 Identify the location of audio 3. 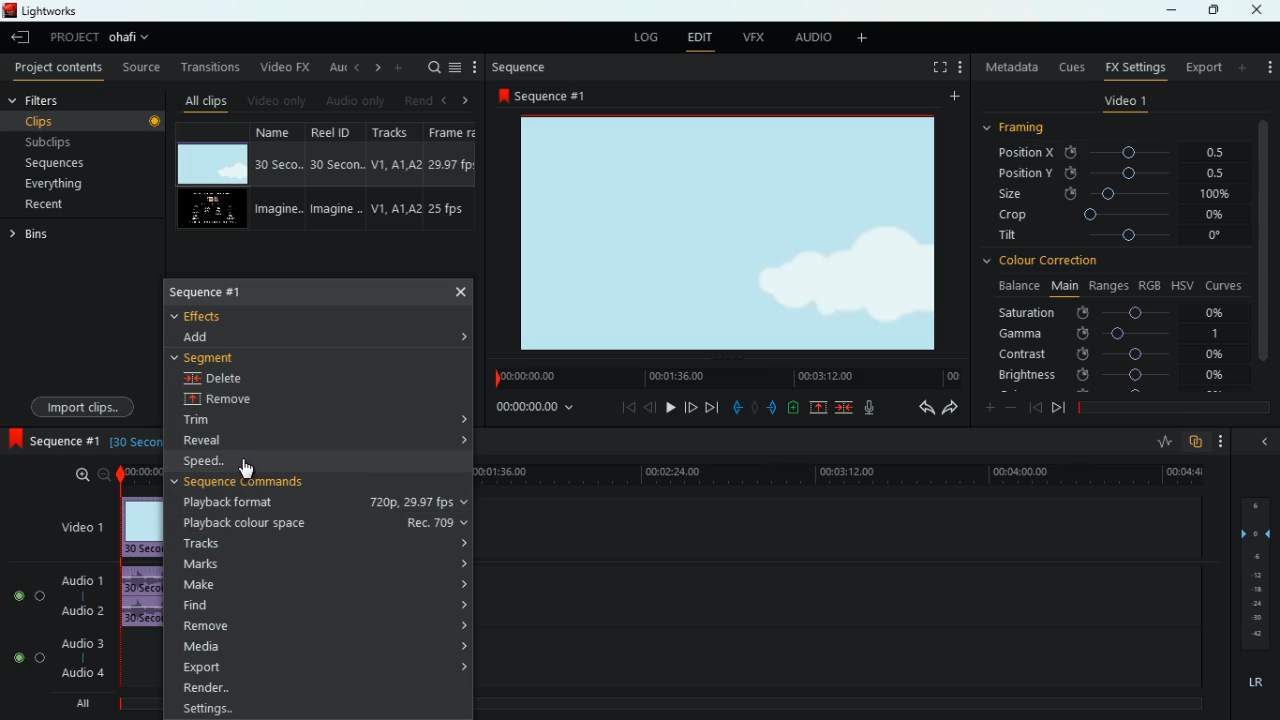
(77, 642).